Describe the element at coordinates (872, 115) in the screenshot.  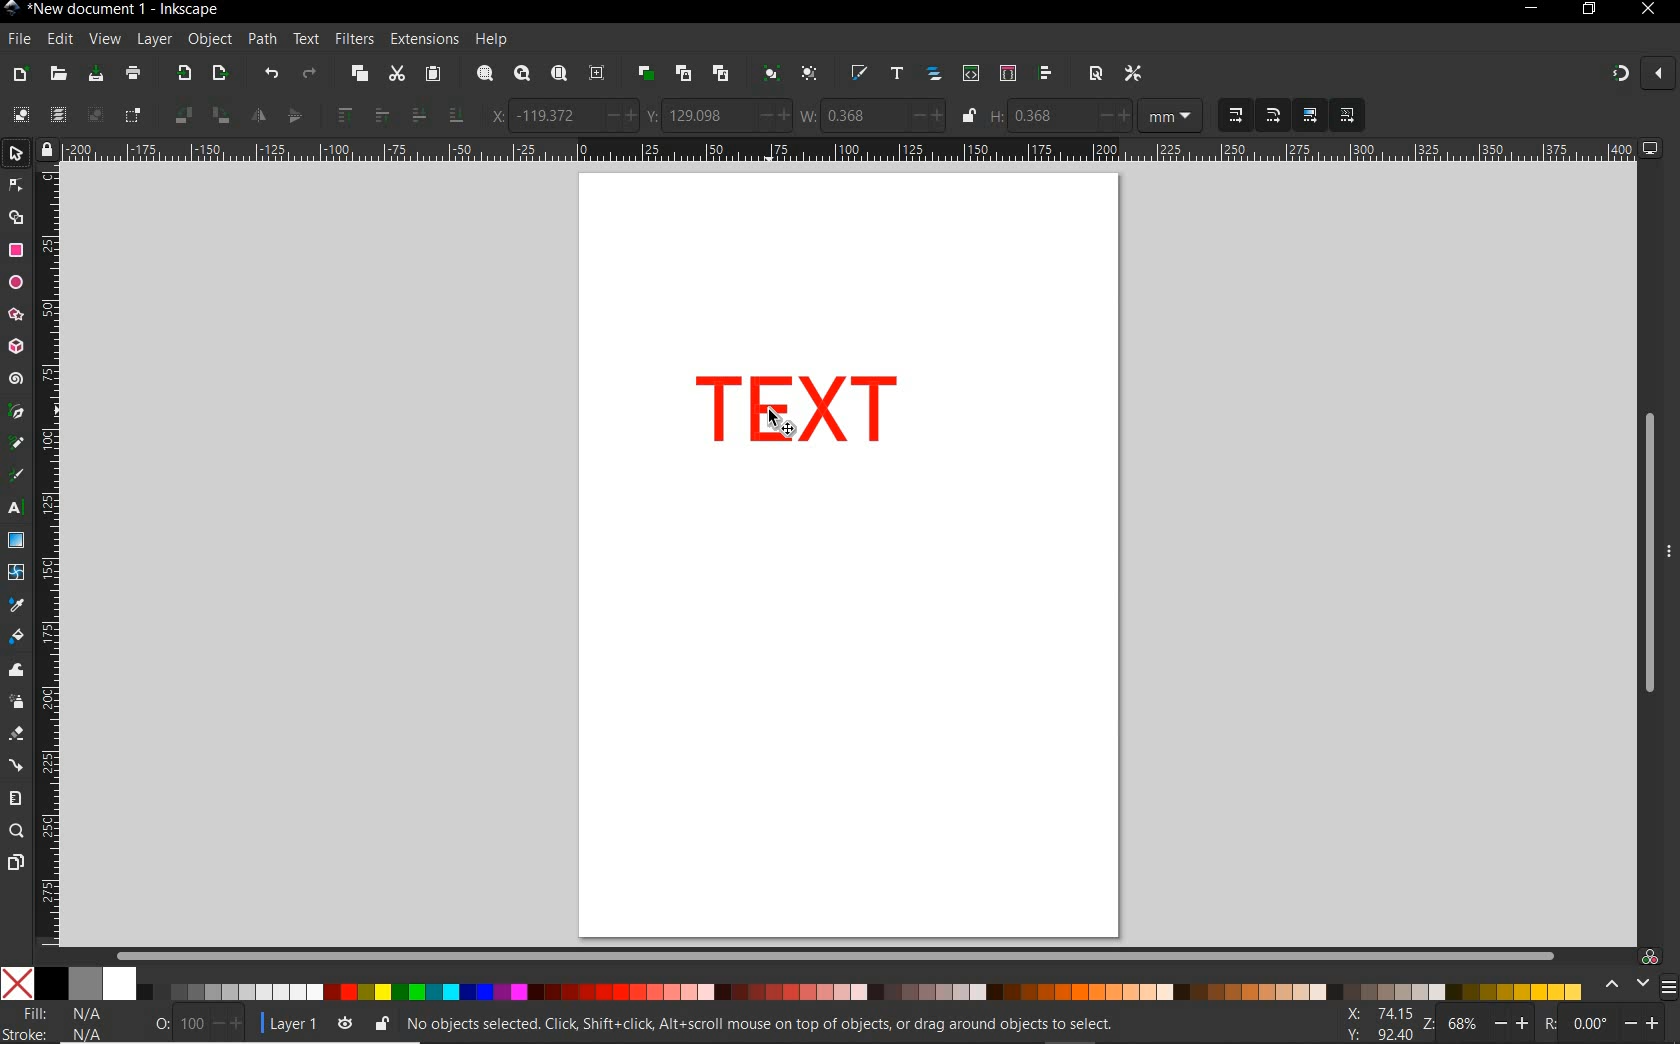
I see `WIDTH OF SELECTION` at that location.